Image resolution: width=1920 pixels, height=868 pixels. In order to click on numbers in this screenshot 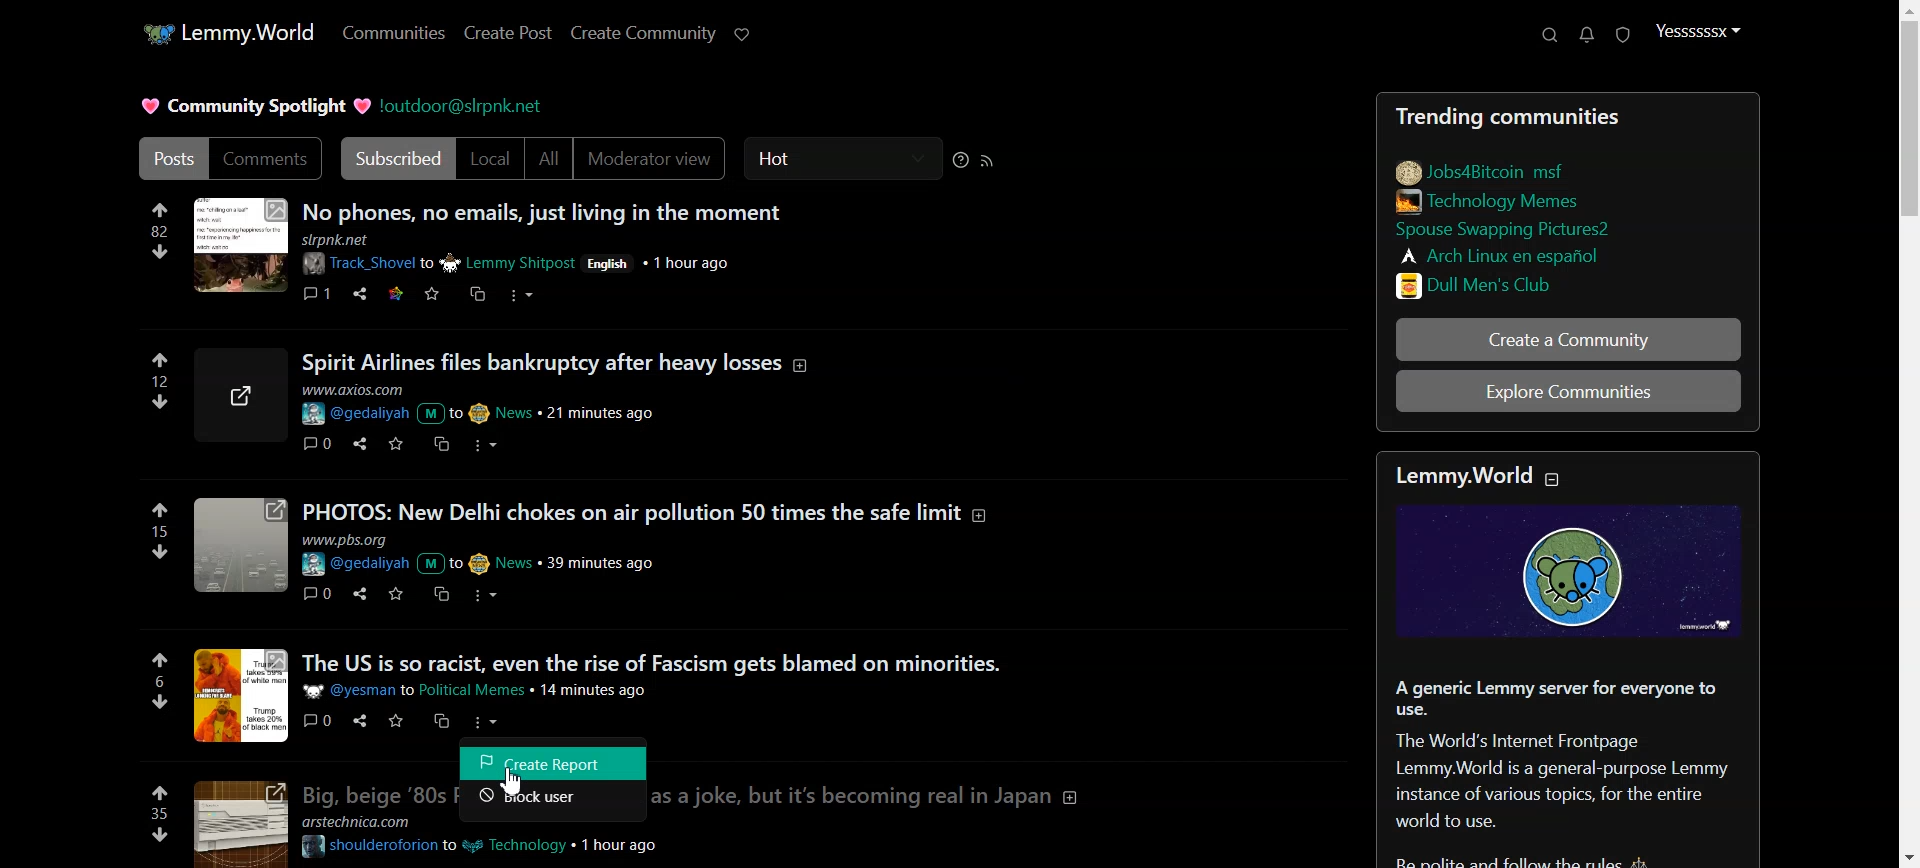, I will do `click(159, 813)`.